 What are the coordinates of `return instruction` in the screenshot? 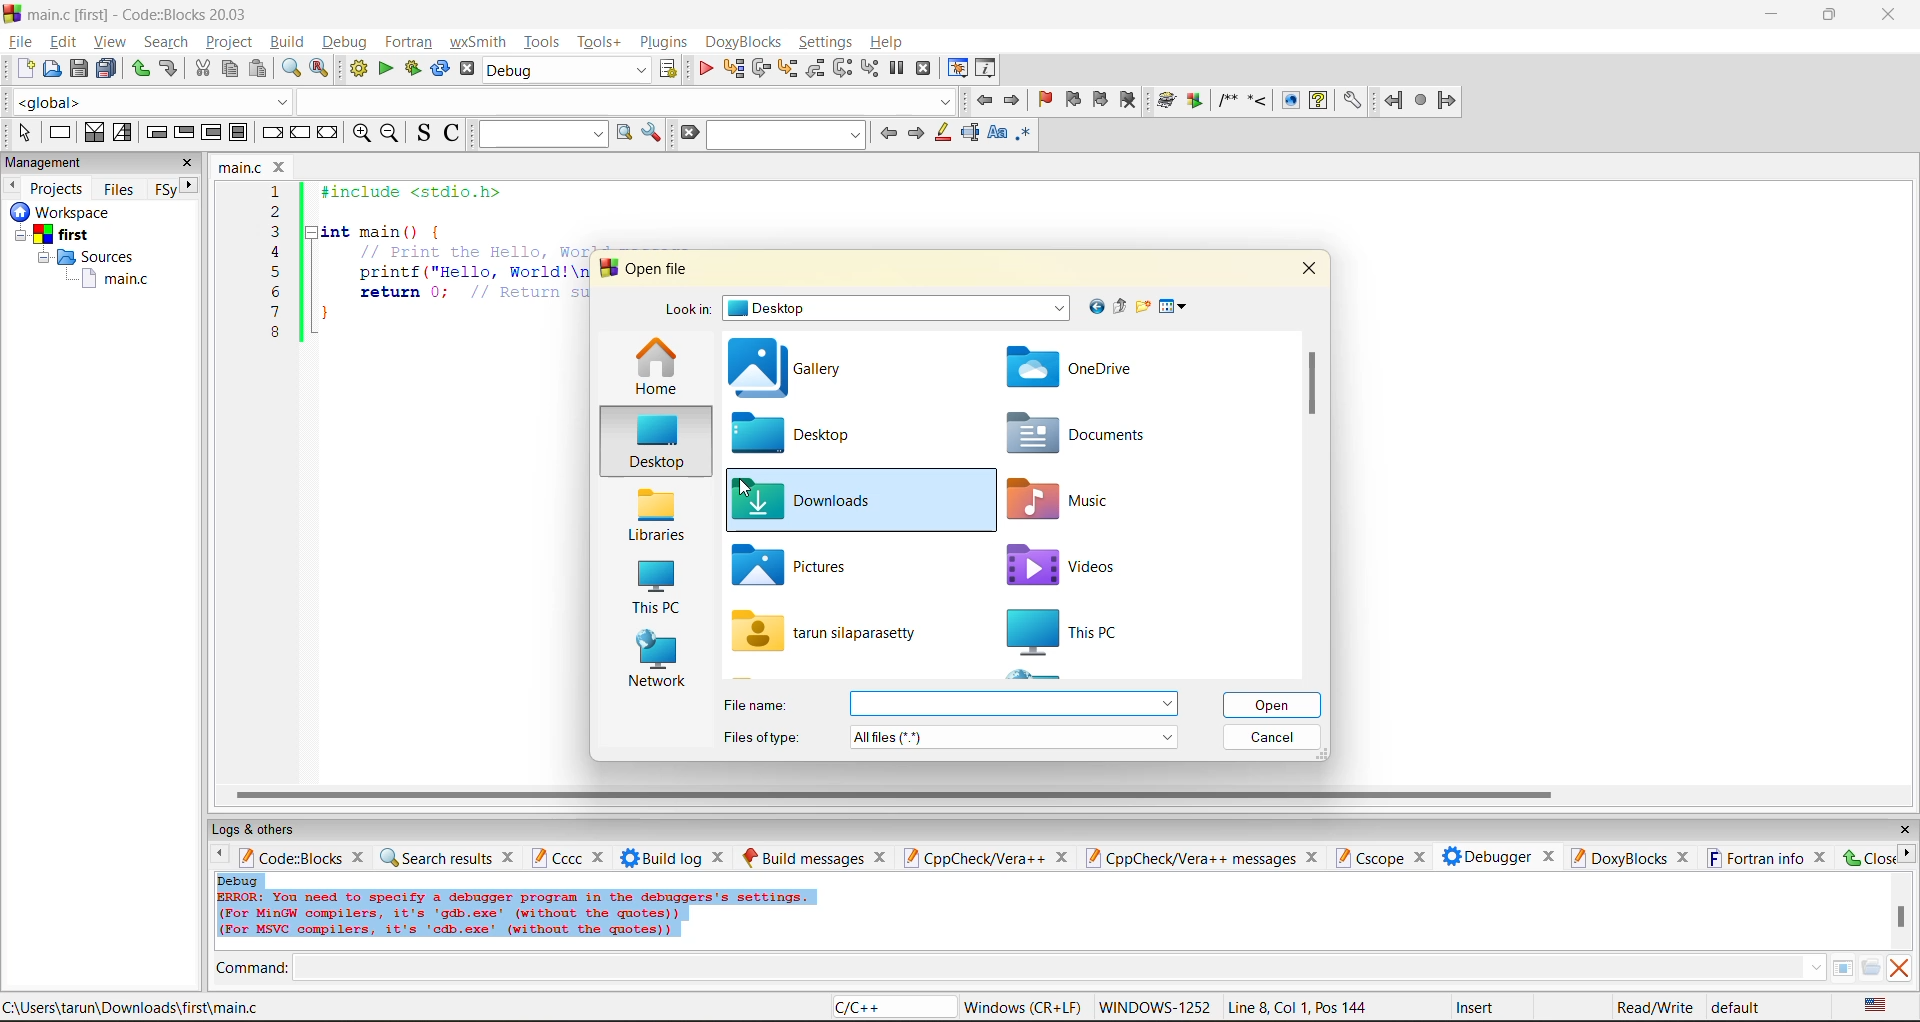 It's located at (329, 134).